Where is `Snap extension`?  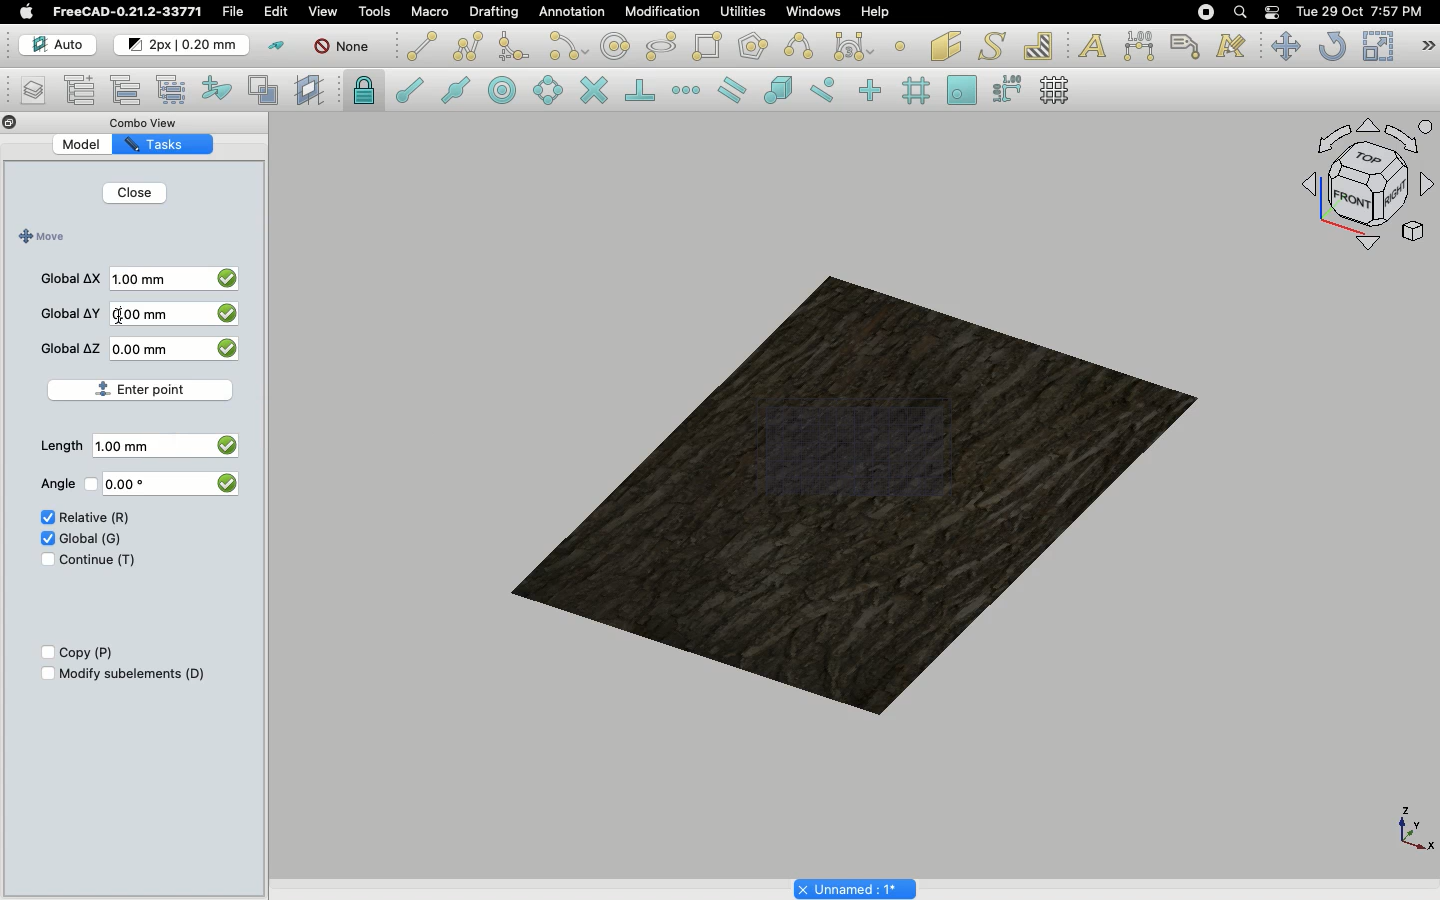
Snap extension is located at coordinates (688, 91).